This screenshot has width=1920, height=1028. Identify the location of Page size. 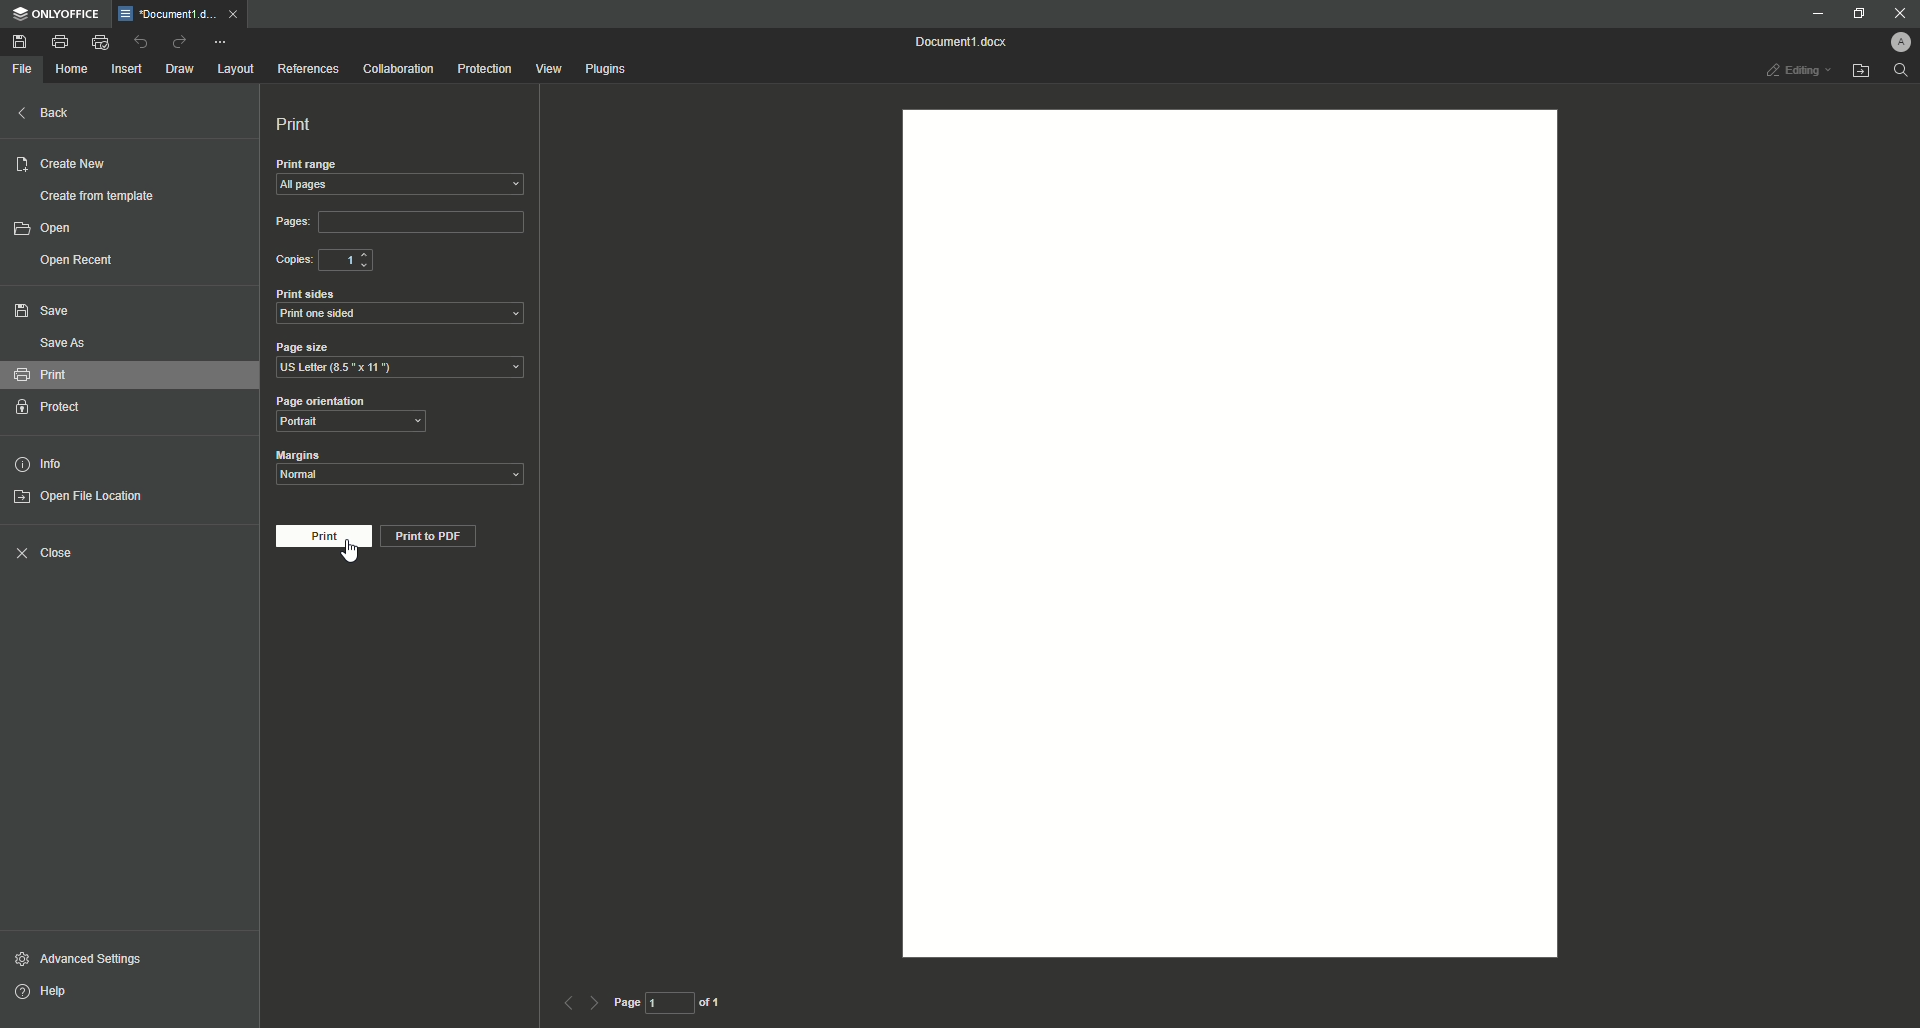
(307, 346).